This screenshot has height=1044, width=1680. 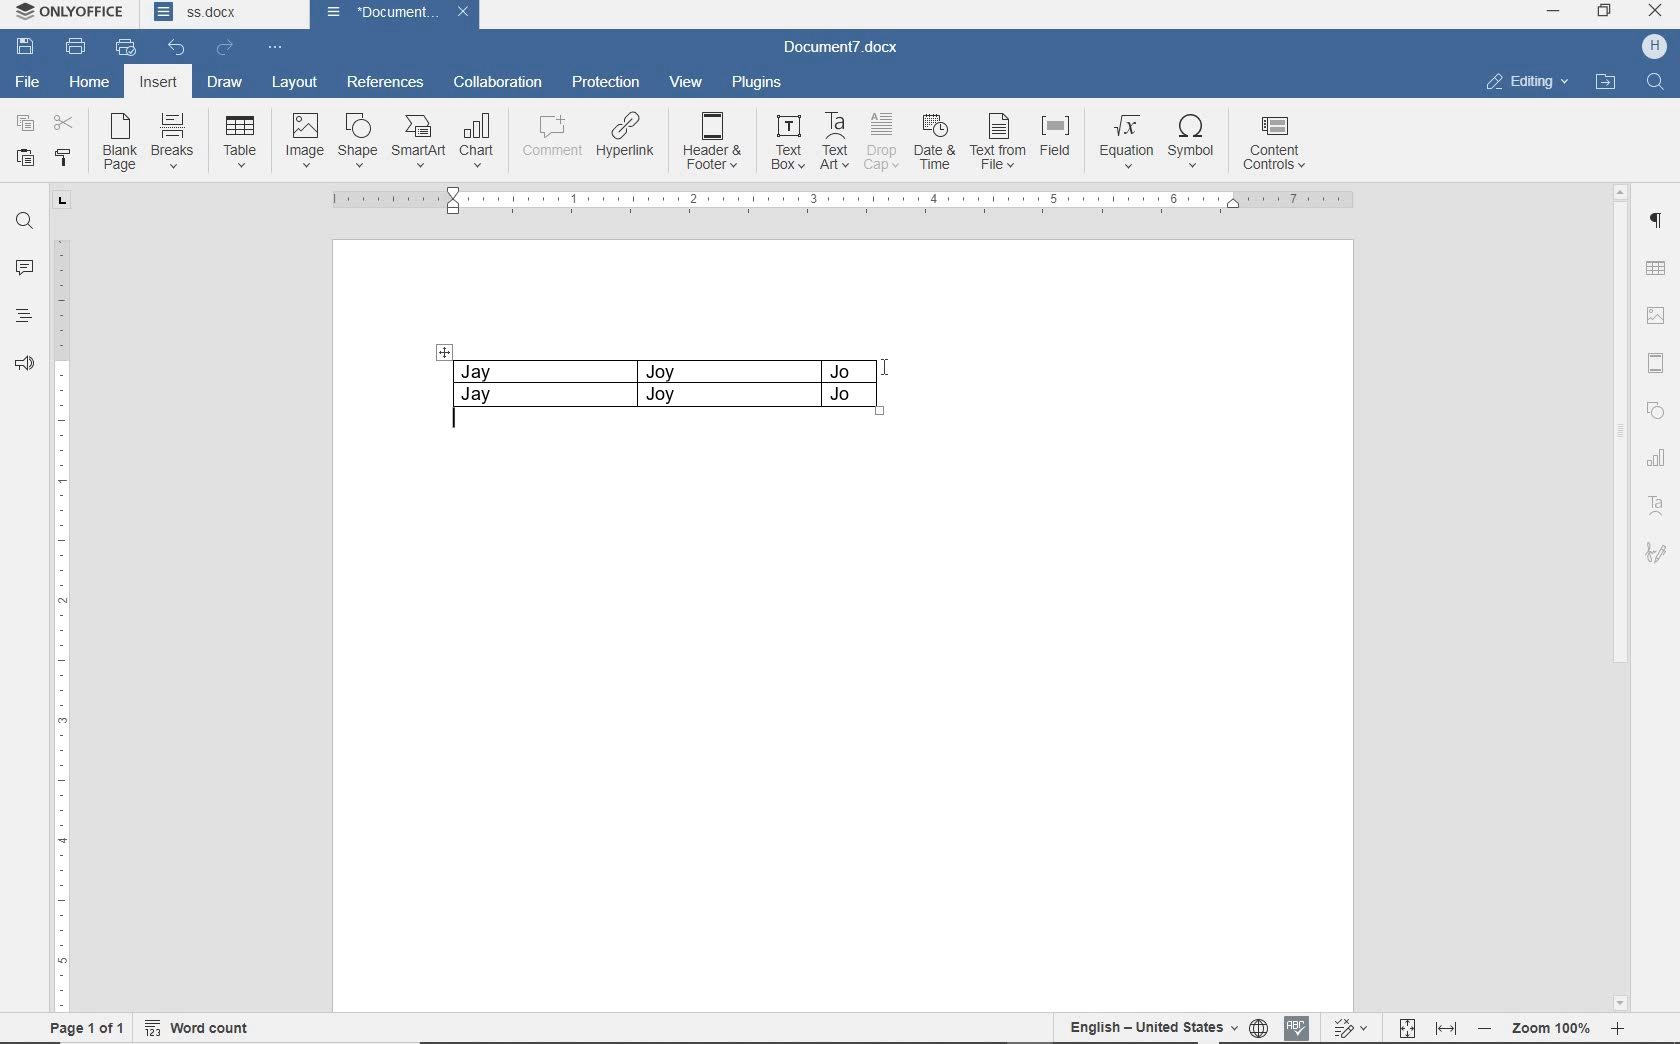 I want to click on FIND, so click(x=1656, y=85).